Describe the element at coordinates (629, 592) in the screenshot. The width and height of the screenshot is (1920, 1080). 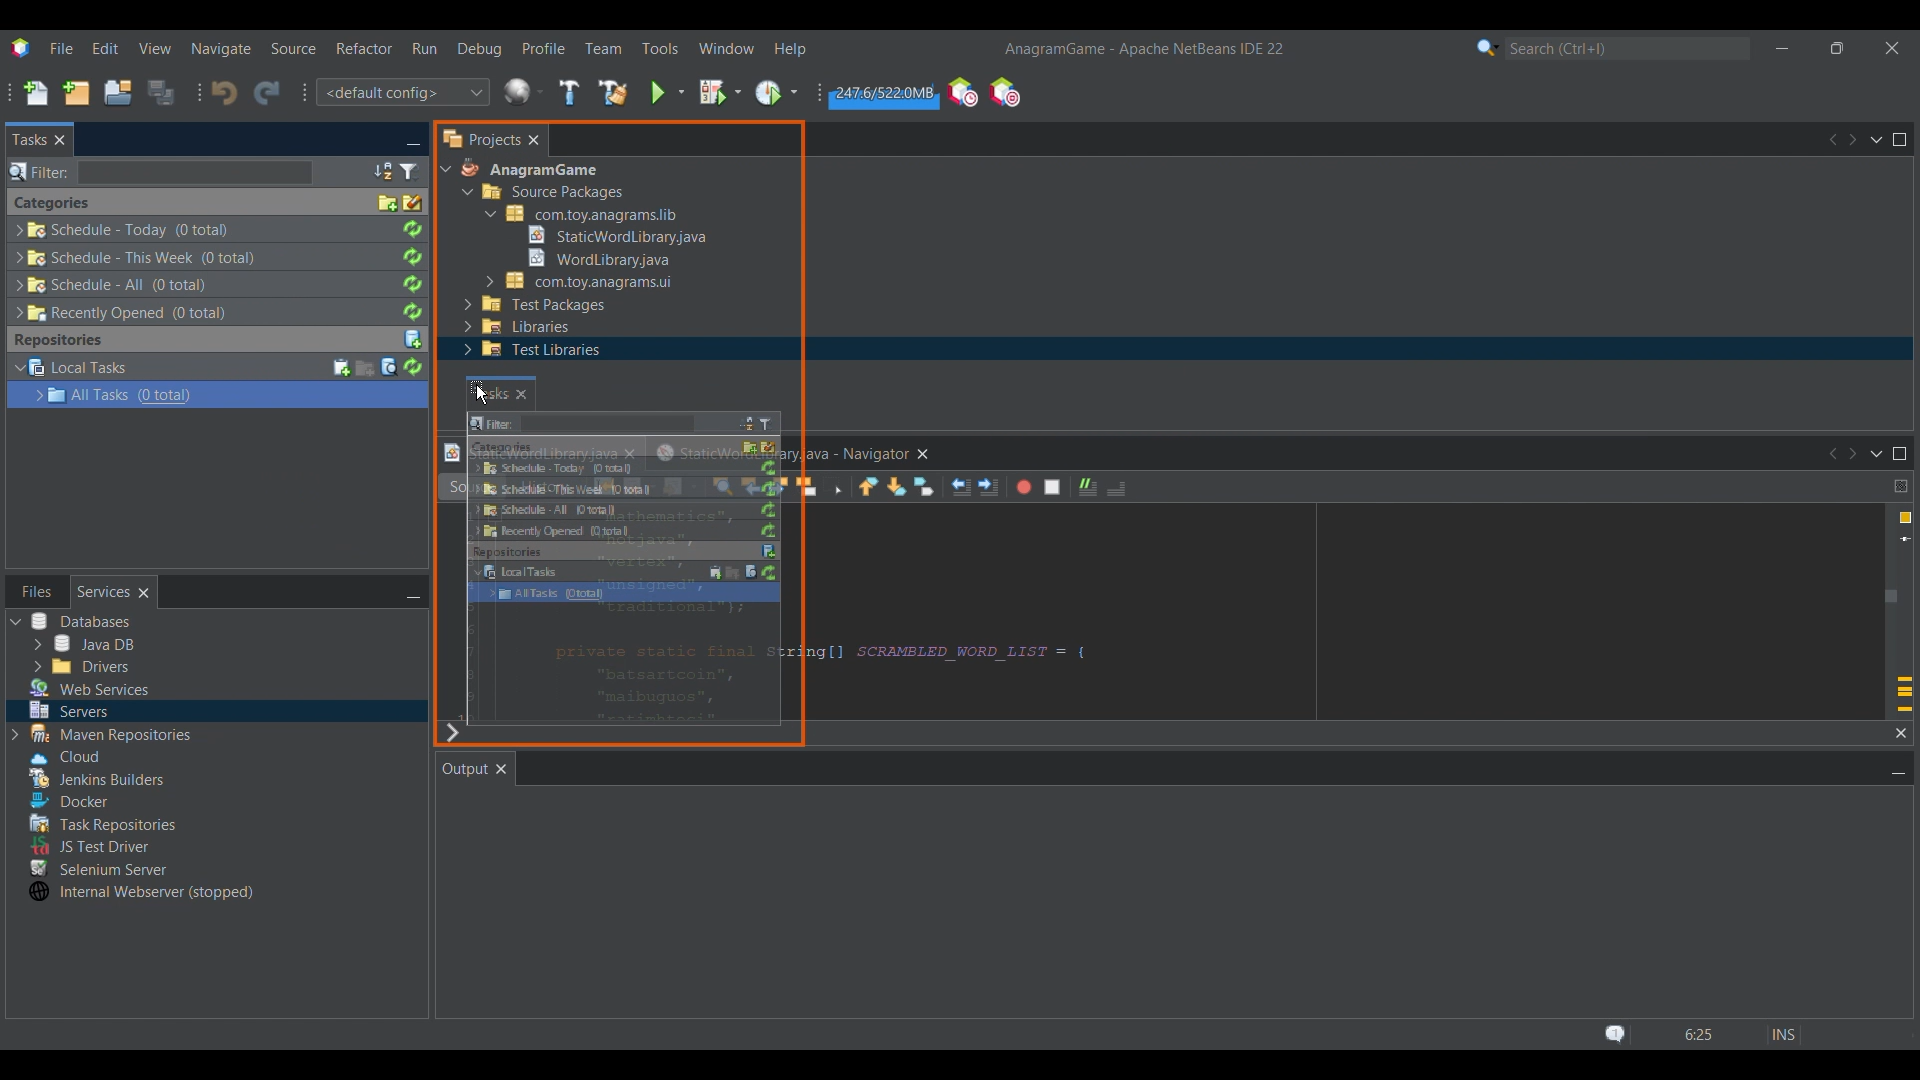
I see `` at that location.